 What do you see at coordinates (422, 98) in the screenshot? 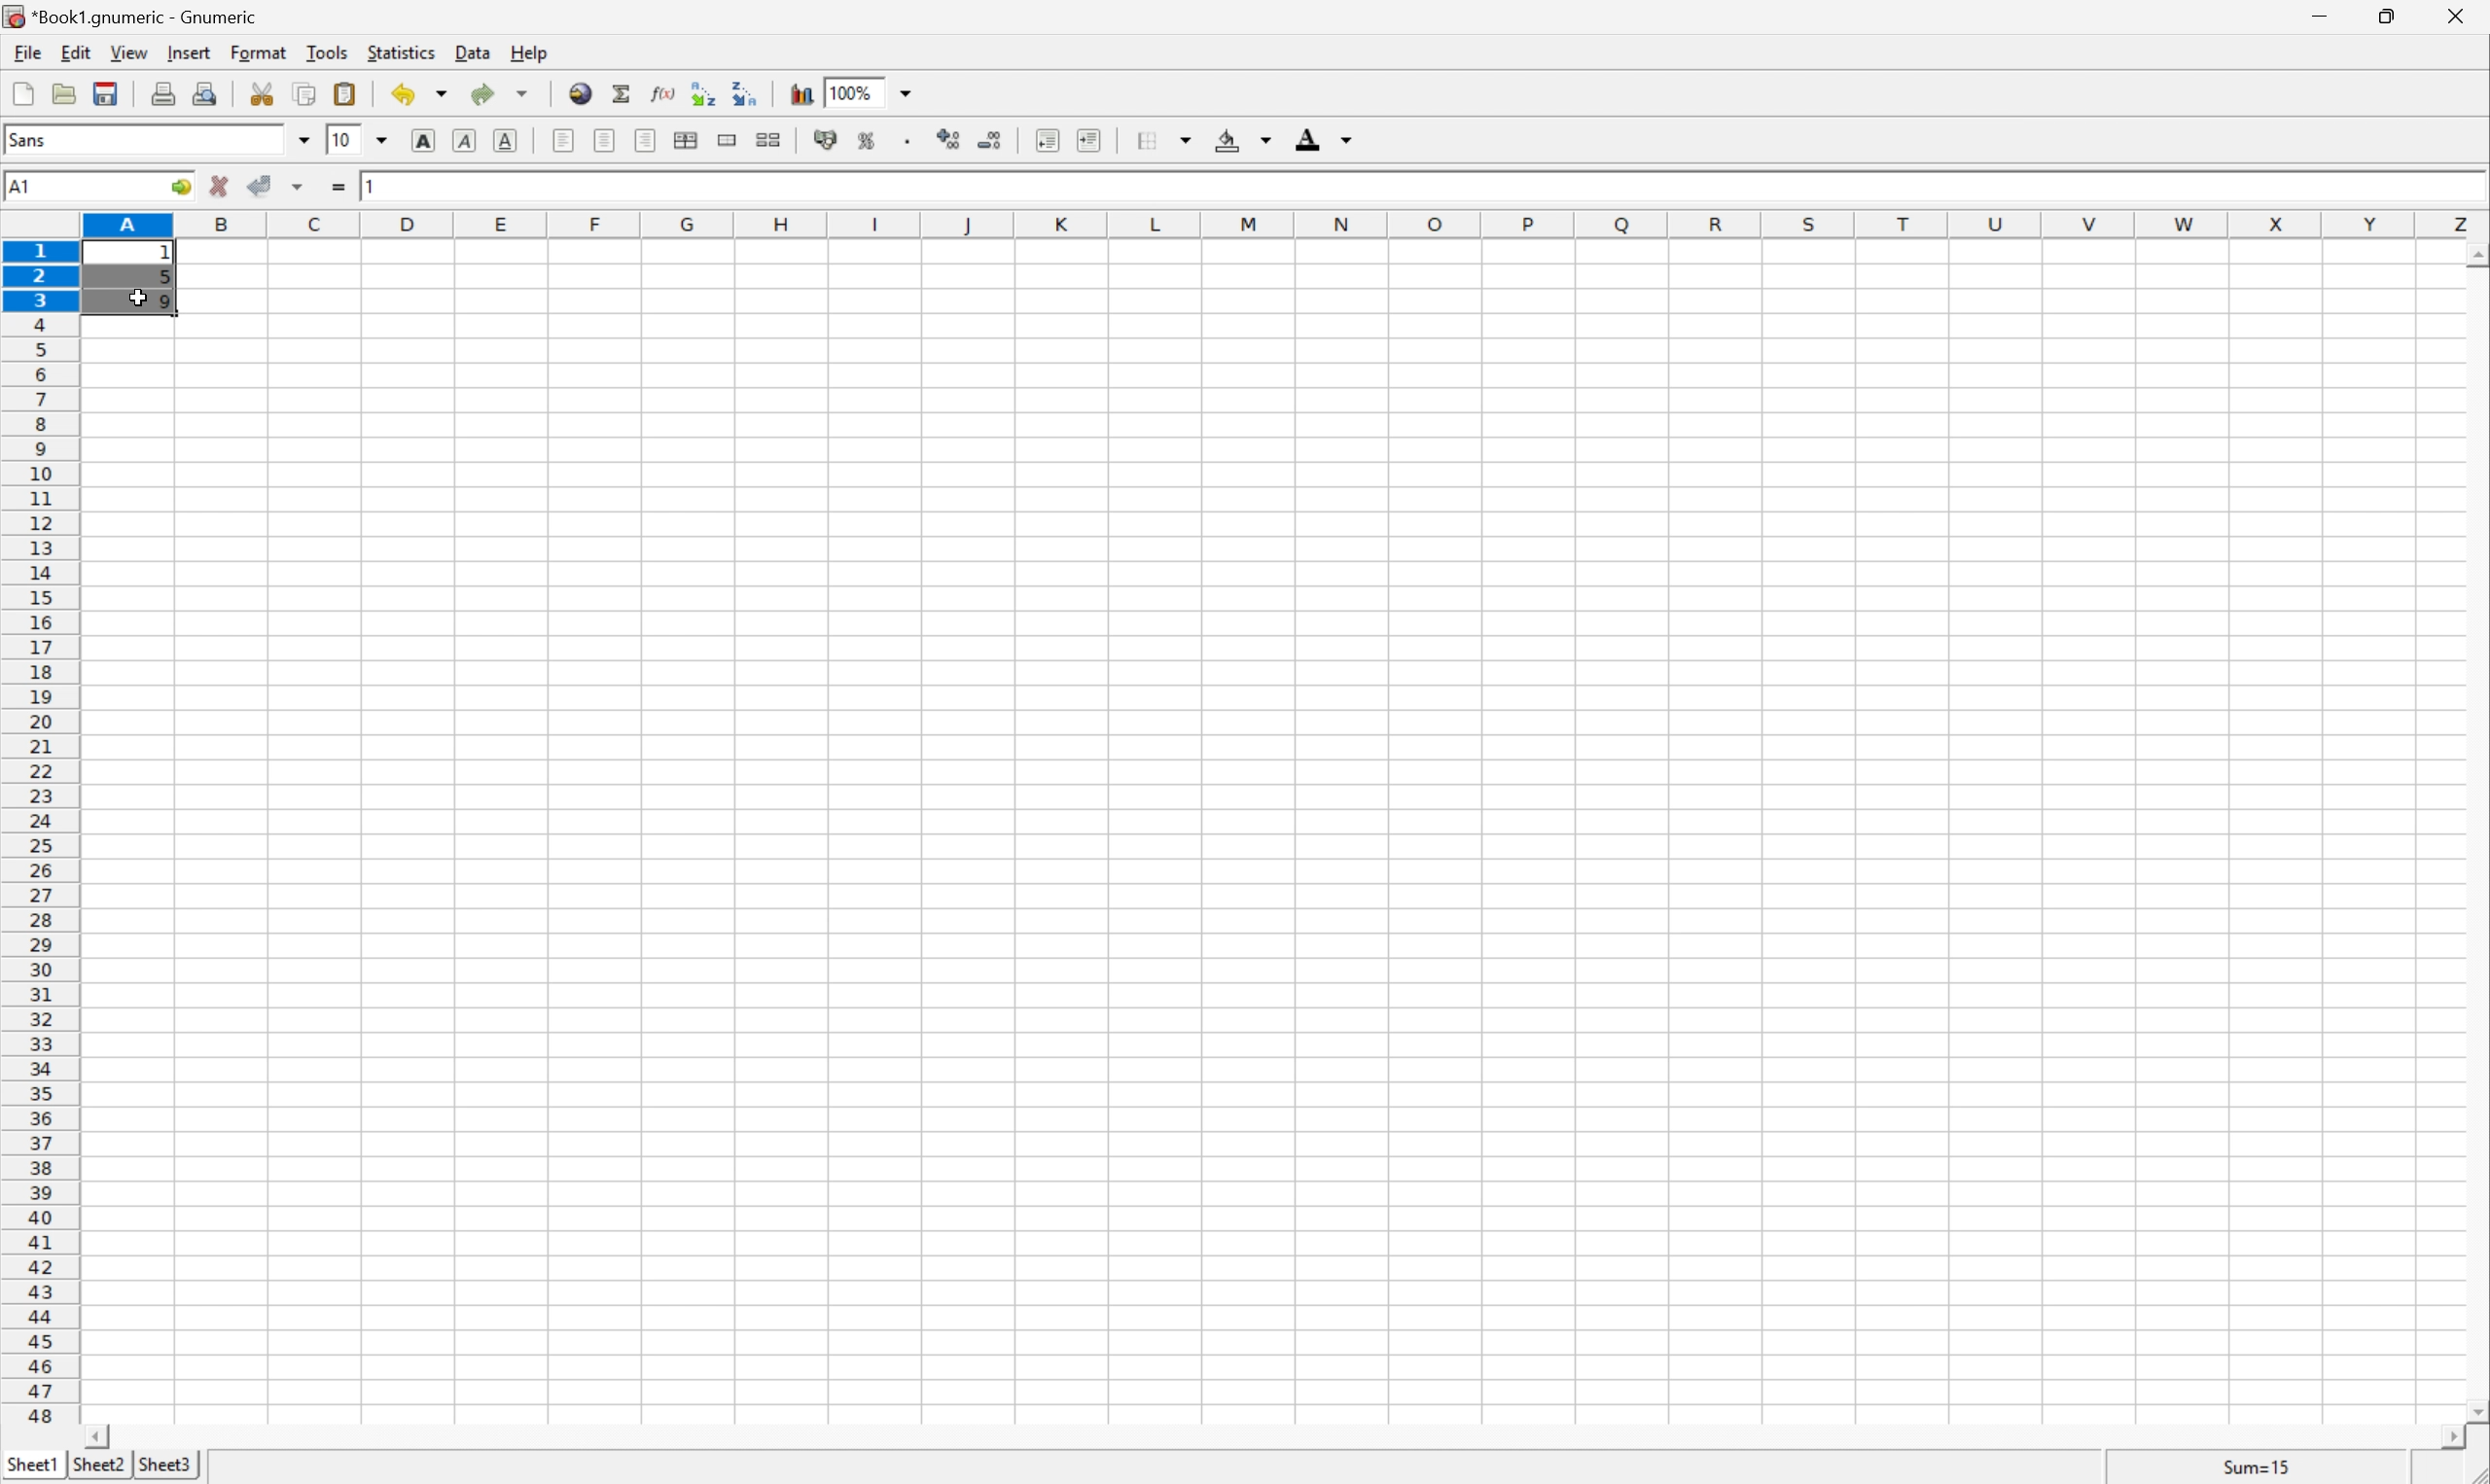
I see `undo` at bounding box center [422, 98].